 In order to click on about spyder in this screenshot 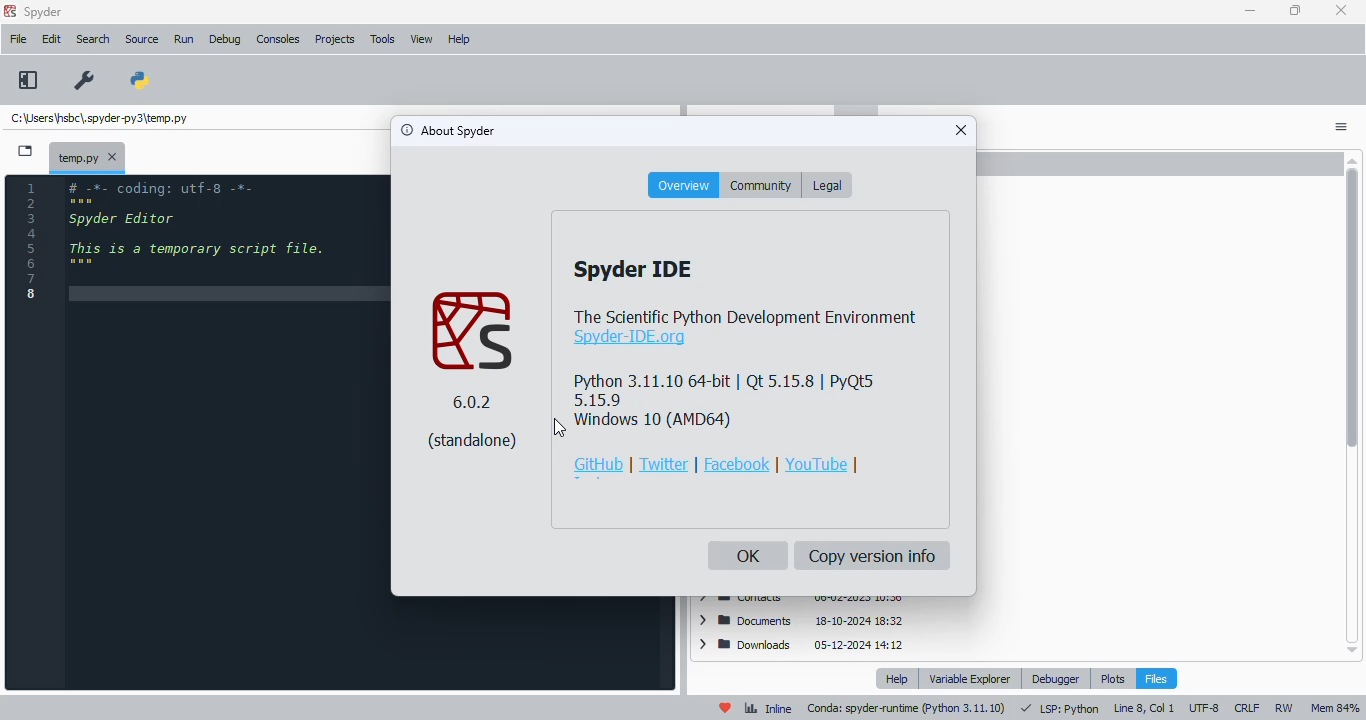, I will do `click(447, 130)`.